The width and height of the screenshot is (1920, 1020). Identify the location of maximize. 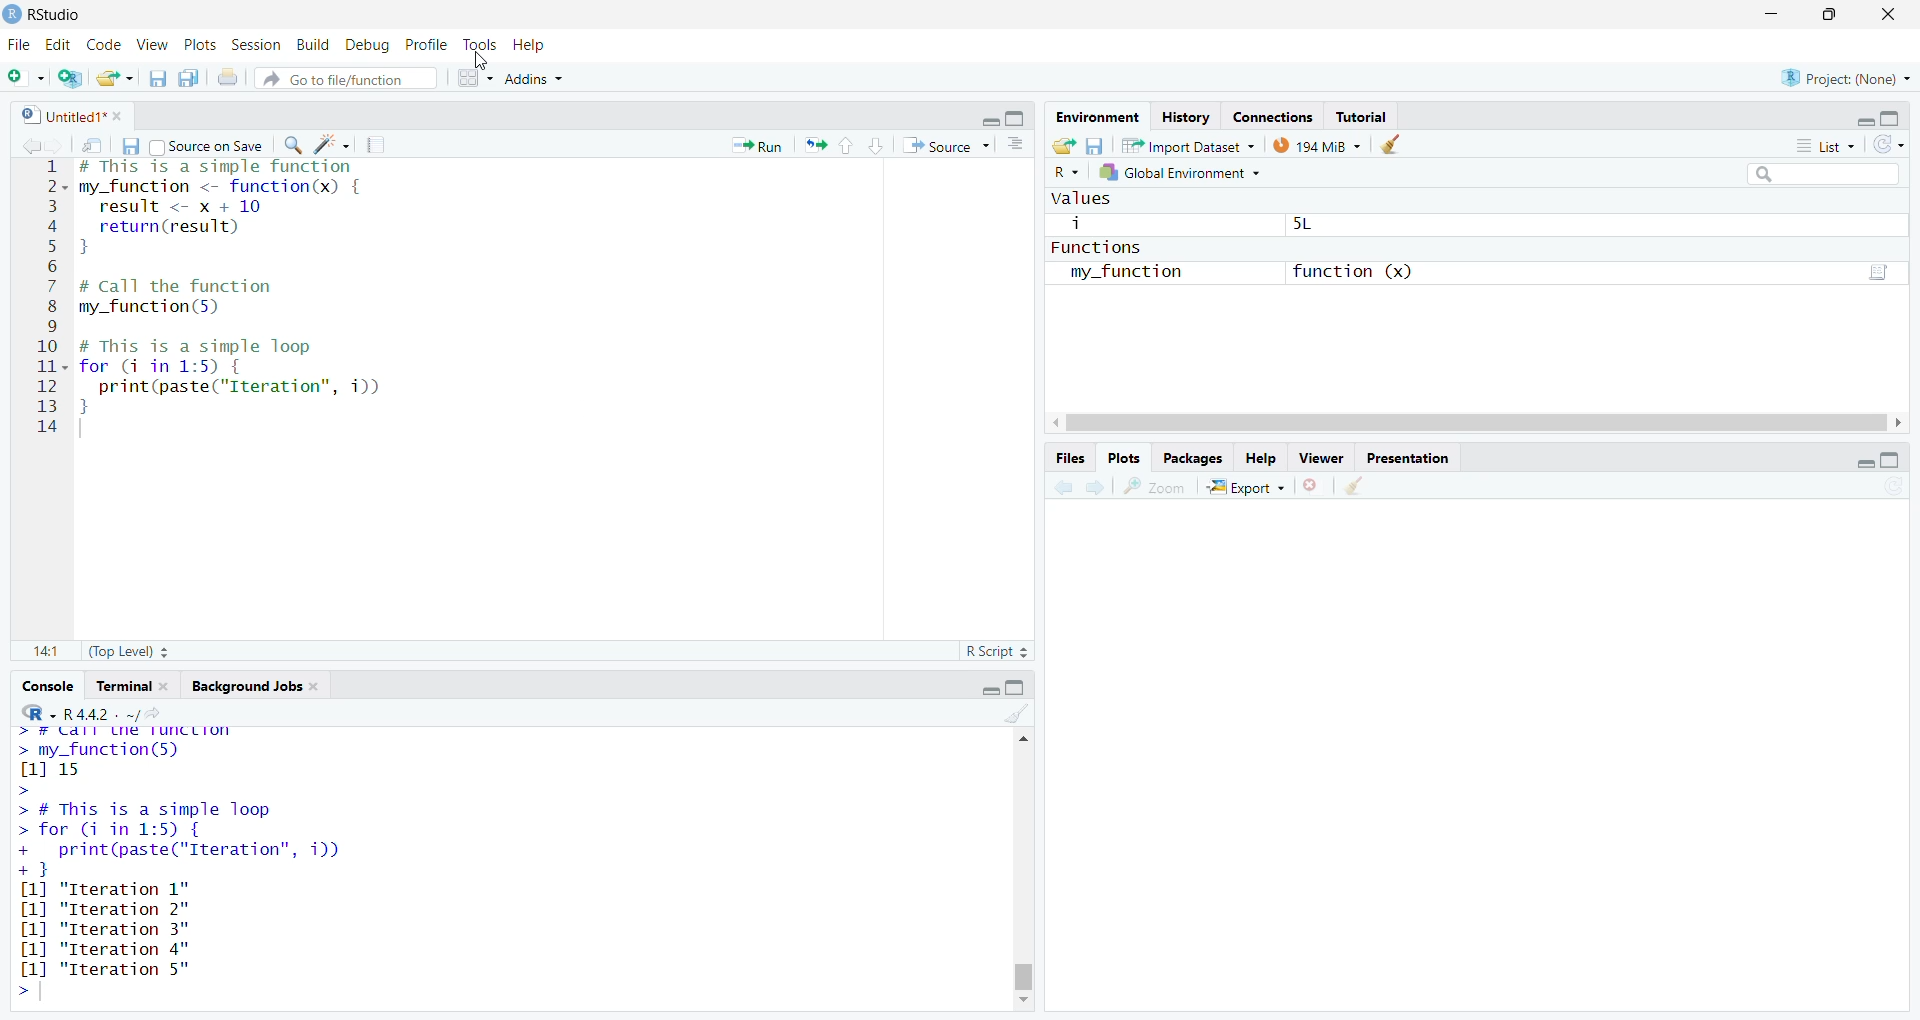
(1900, 114).